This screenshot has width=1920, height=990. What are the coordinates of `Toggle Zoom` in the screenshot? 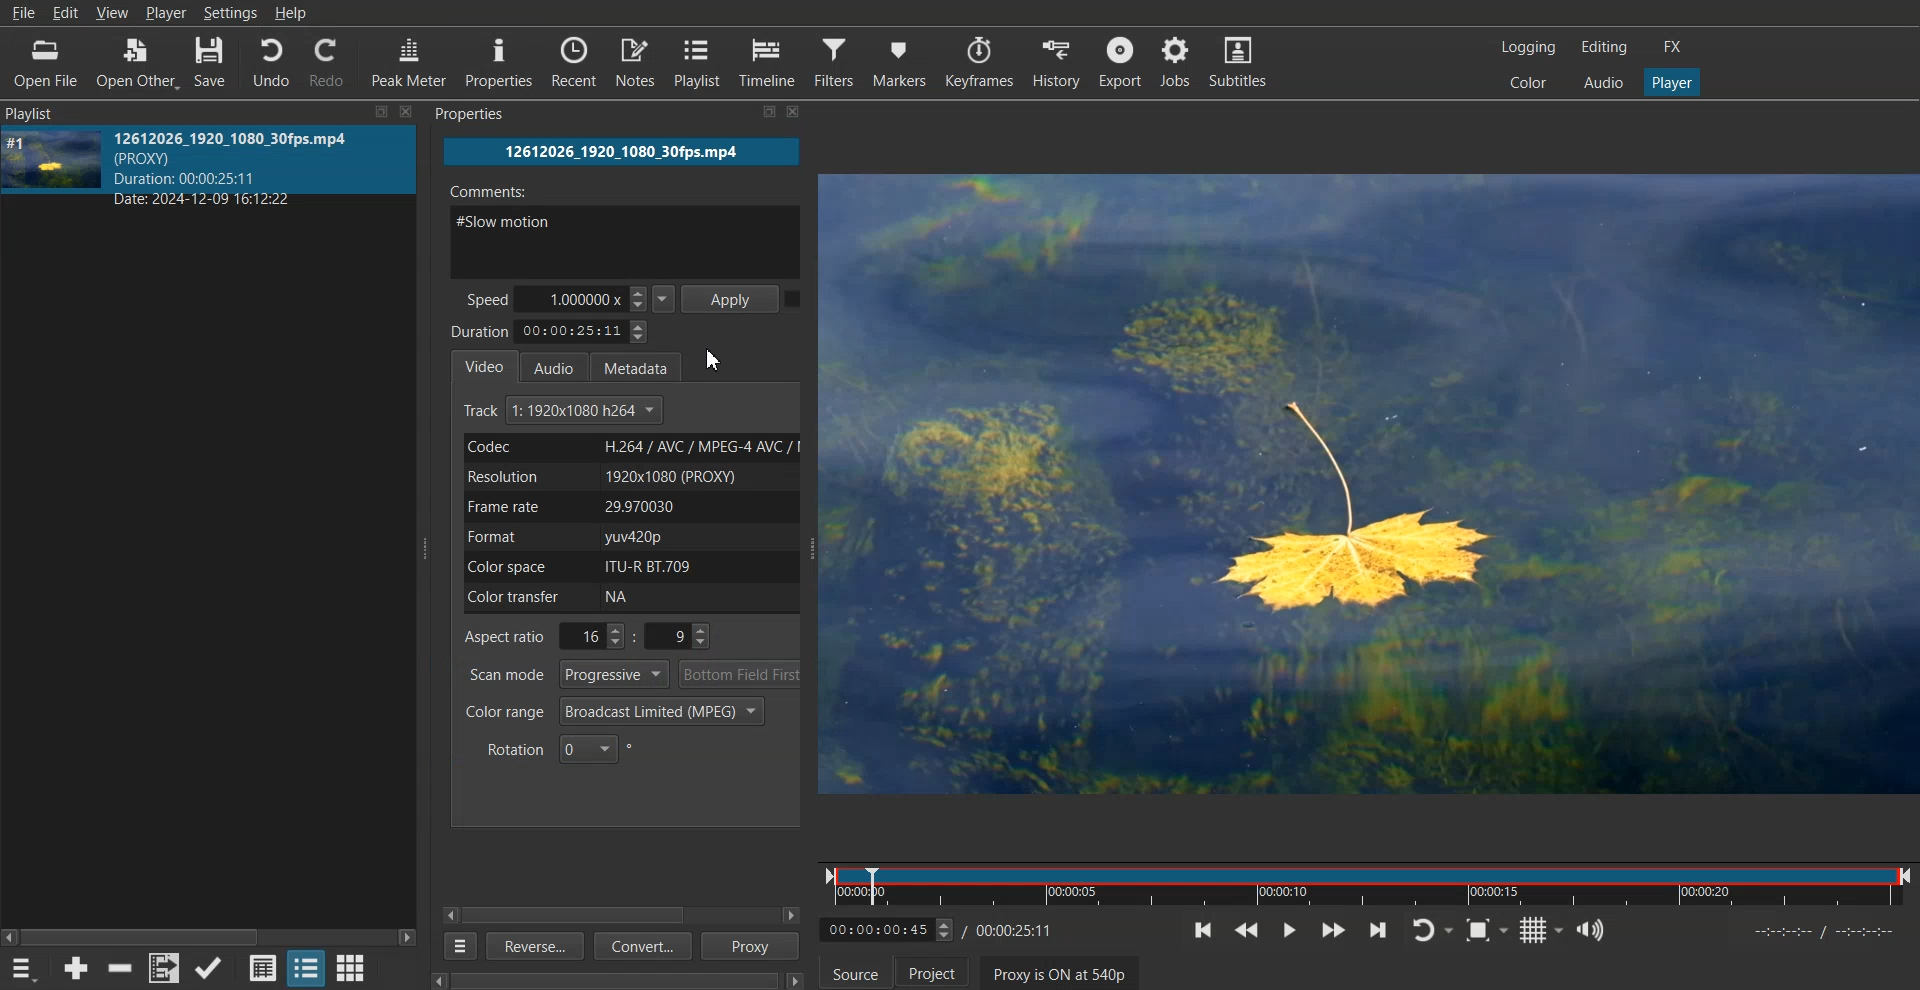 It's located at (1487, 930).